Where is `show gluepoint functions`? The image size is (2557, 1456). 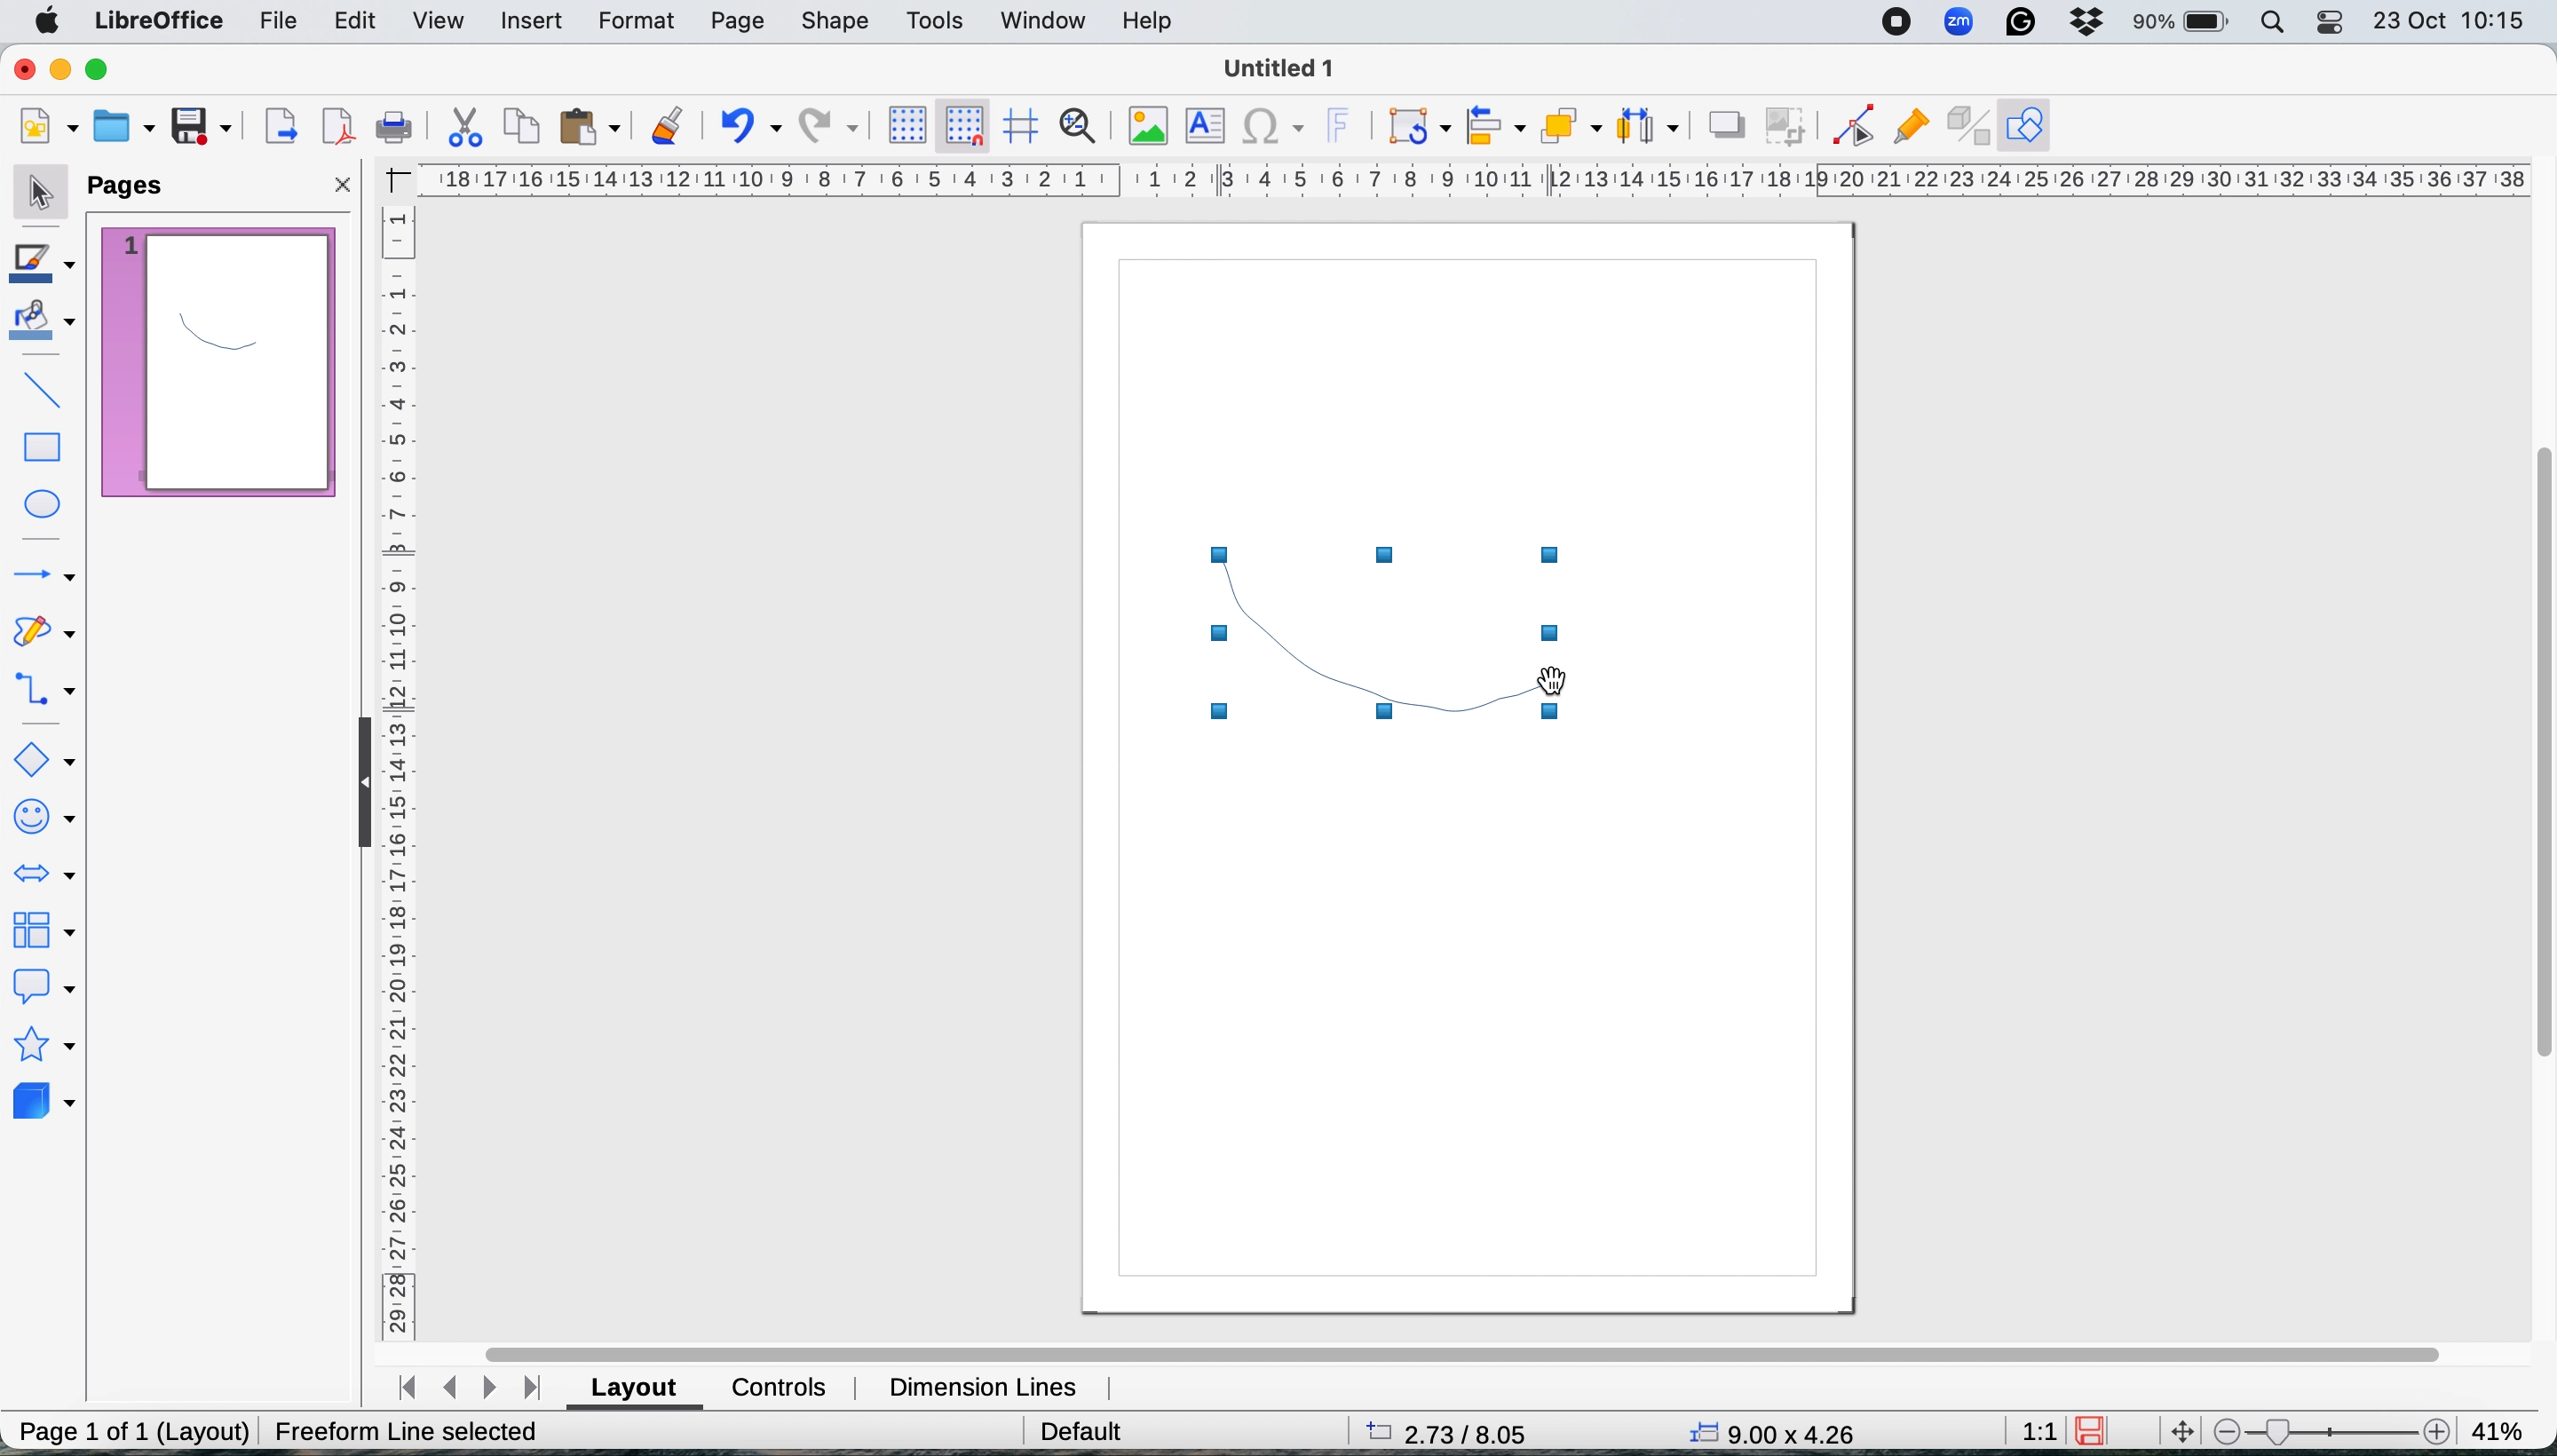 show gluepoint functions is located at coordinates (1910, 124).